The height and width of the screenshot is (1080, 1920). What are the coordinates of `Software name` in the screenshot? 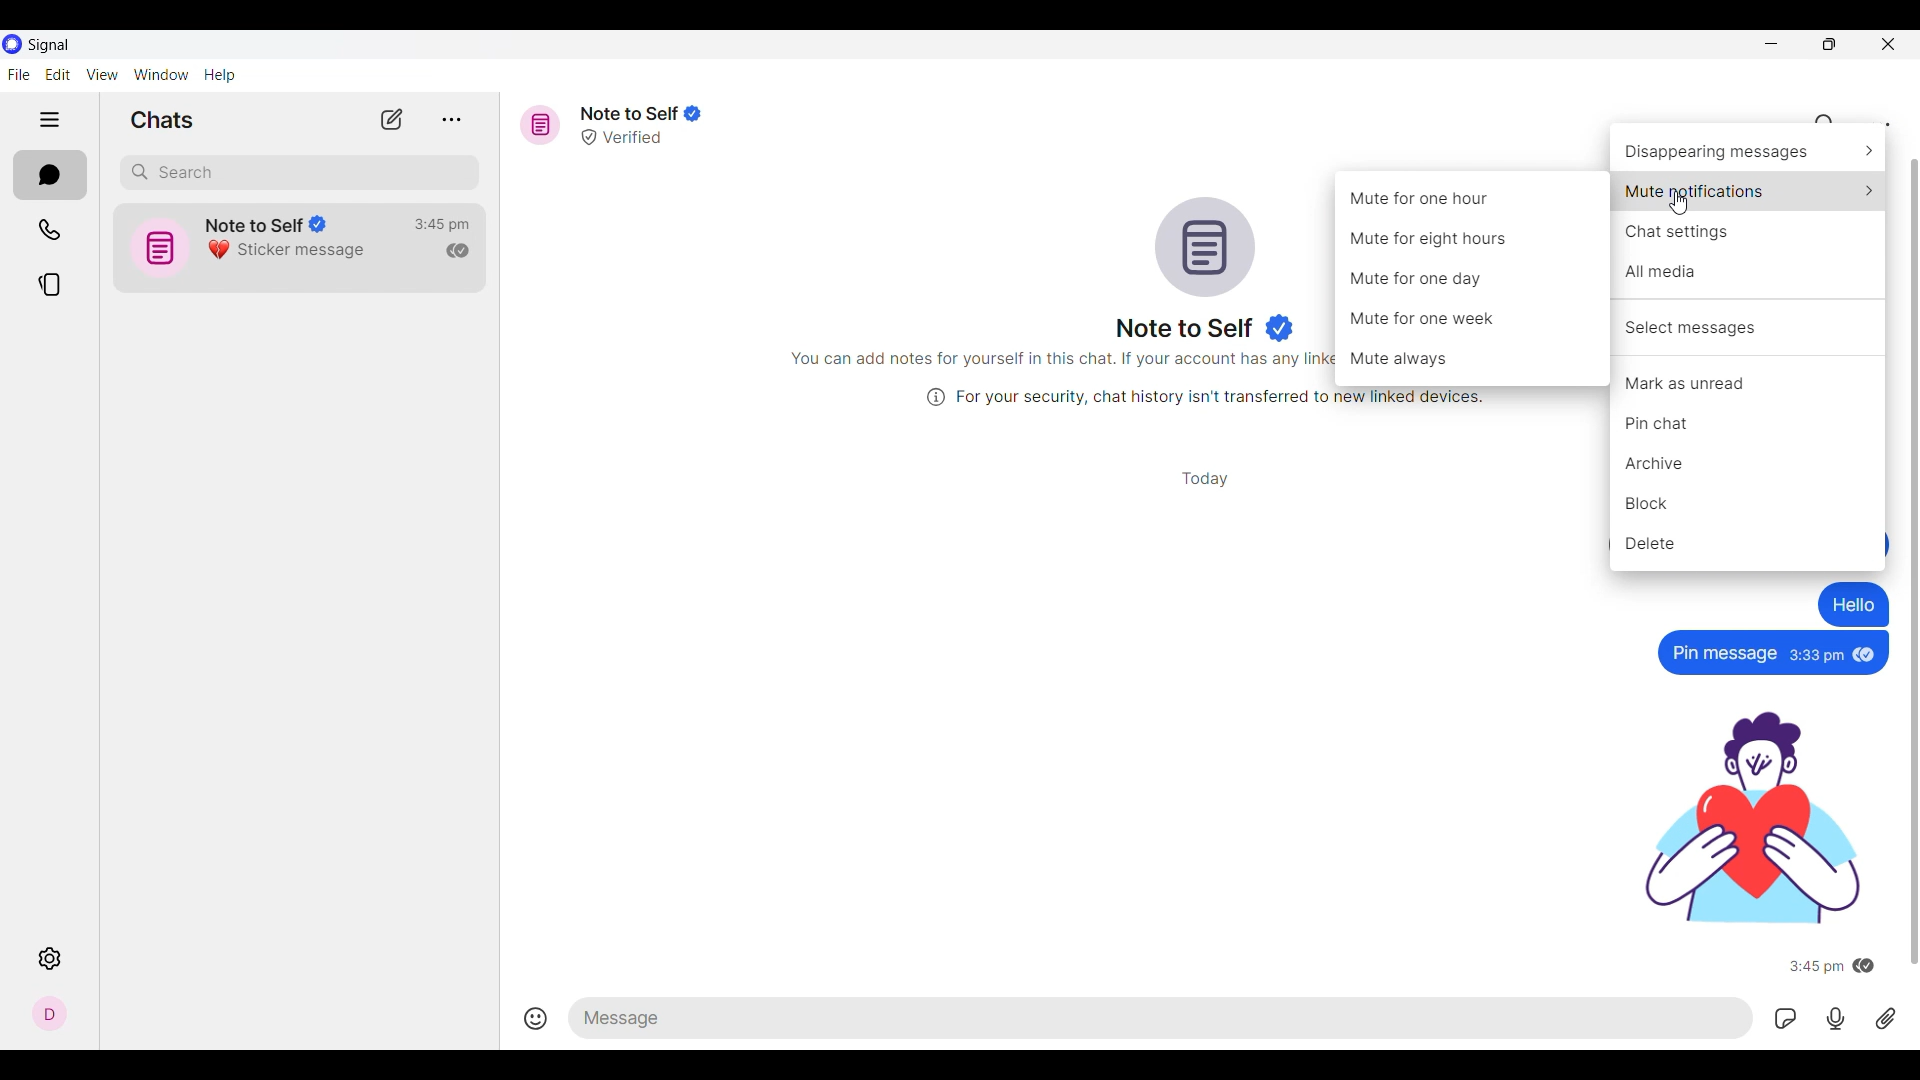 It's located at (48, 45).